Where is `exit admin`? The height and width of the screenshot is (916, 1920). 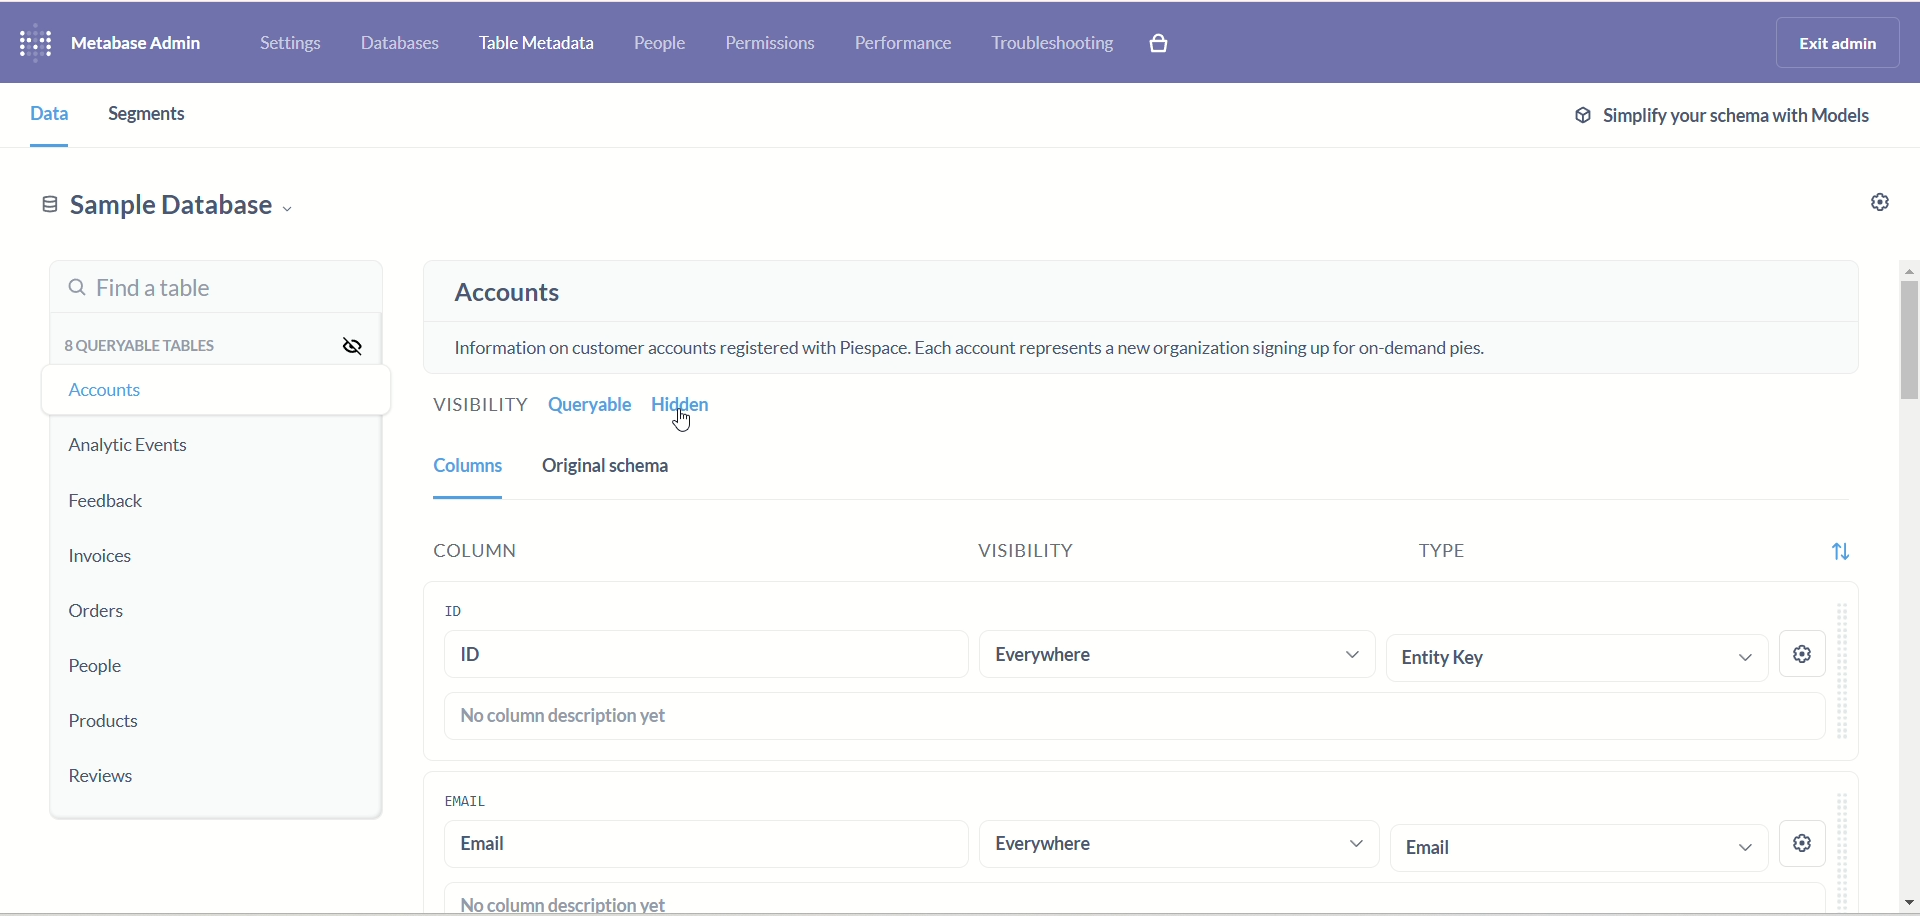 exit admin is located at coordinates (1838, 41).